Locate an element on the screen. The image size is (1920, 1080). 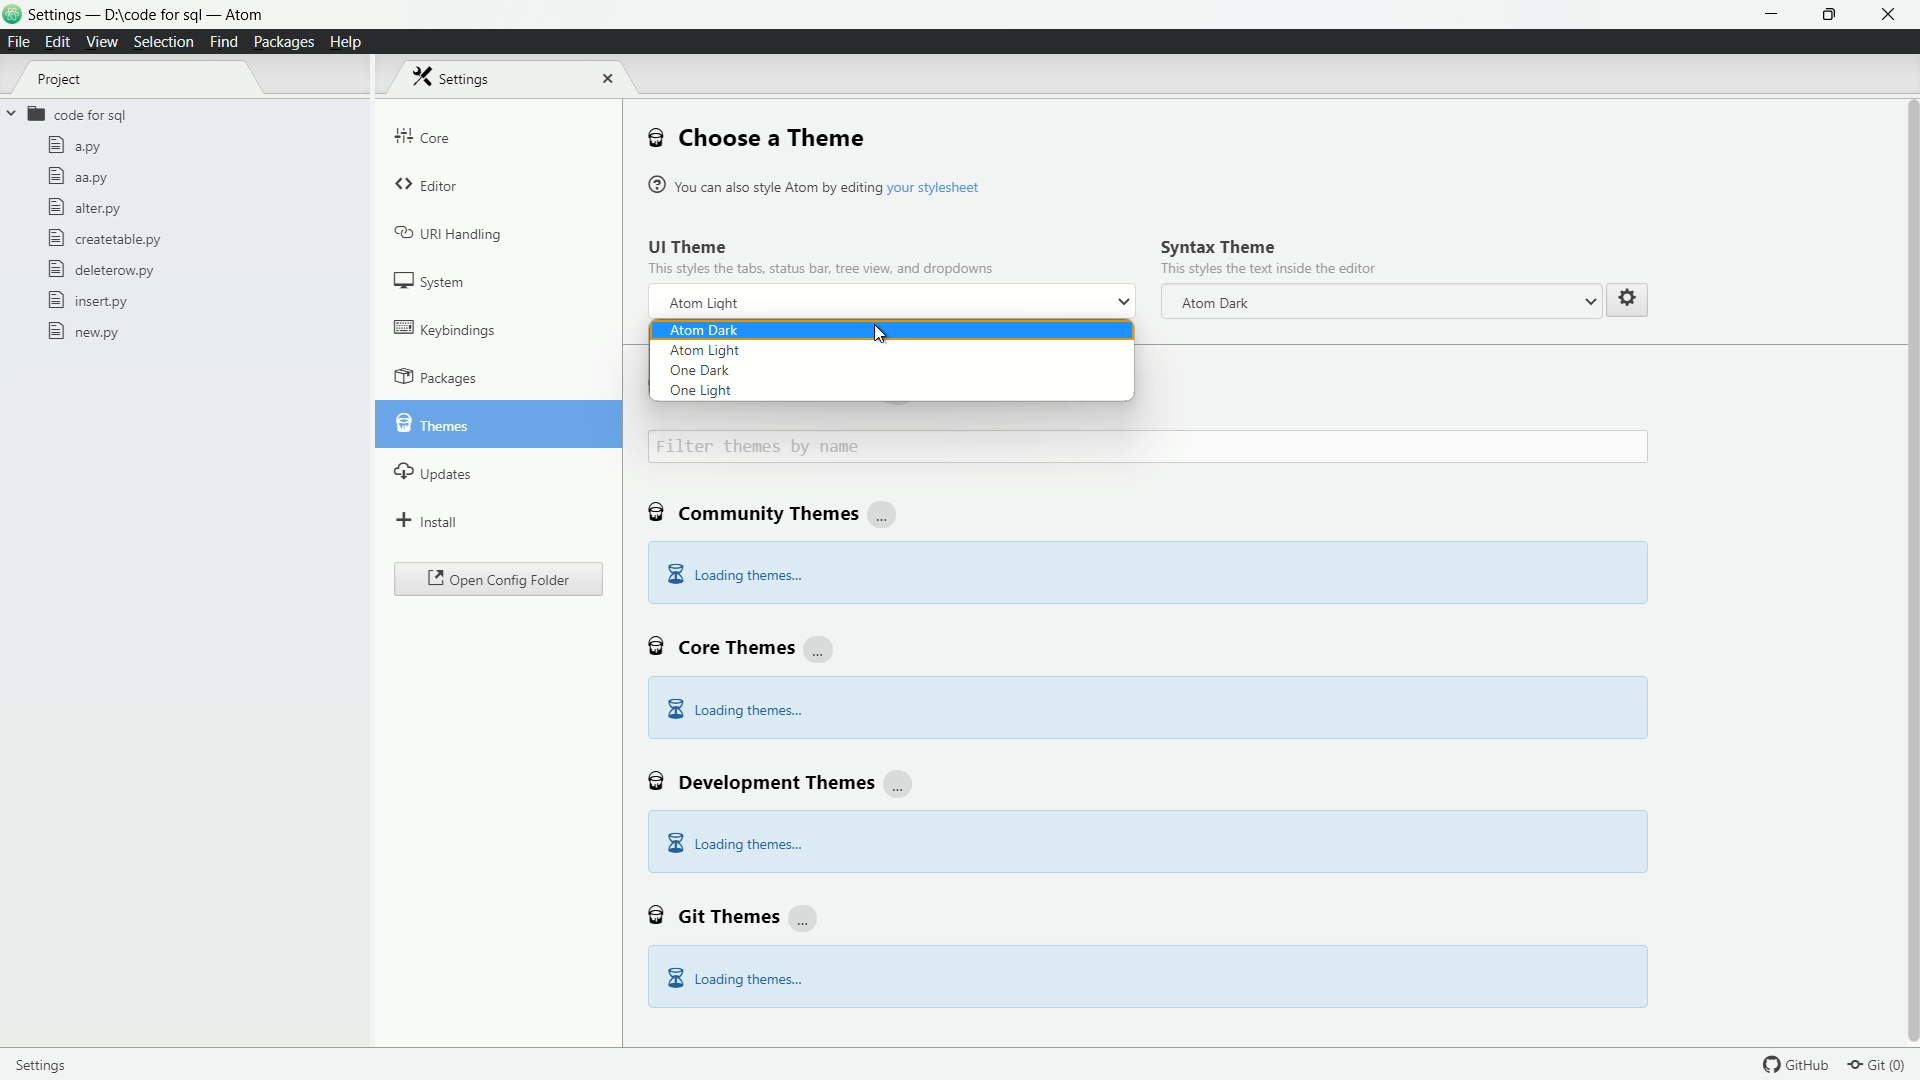
cursor is located at coordinates (878, 332).